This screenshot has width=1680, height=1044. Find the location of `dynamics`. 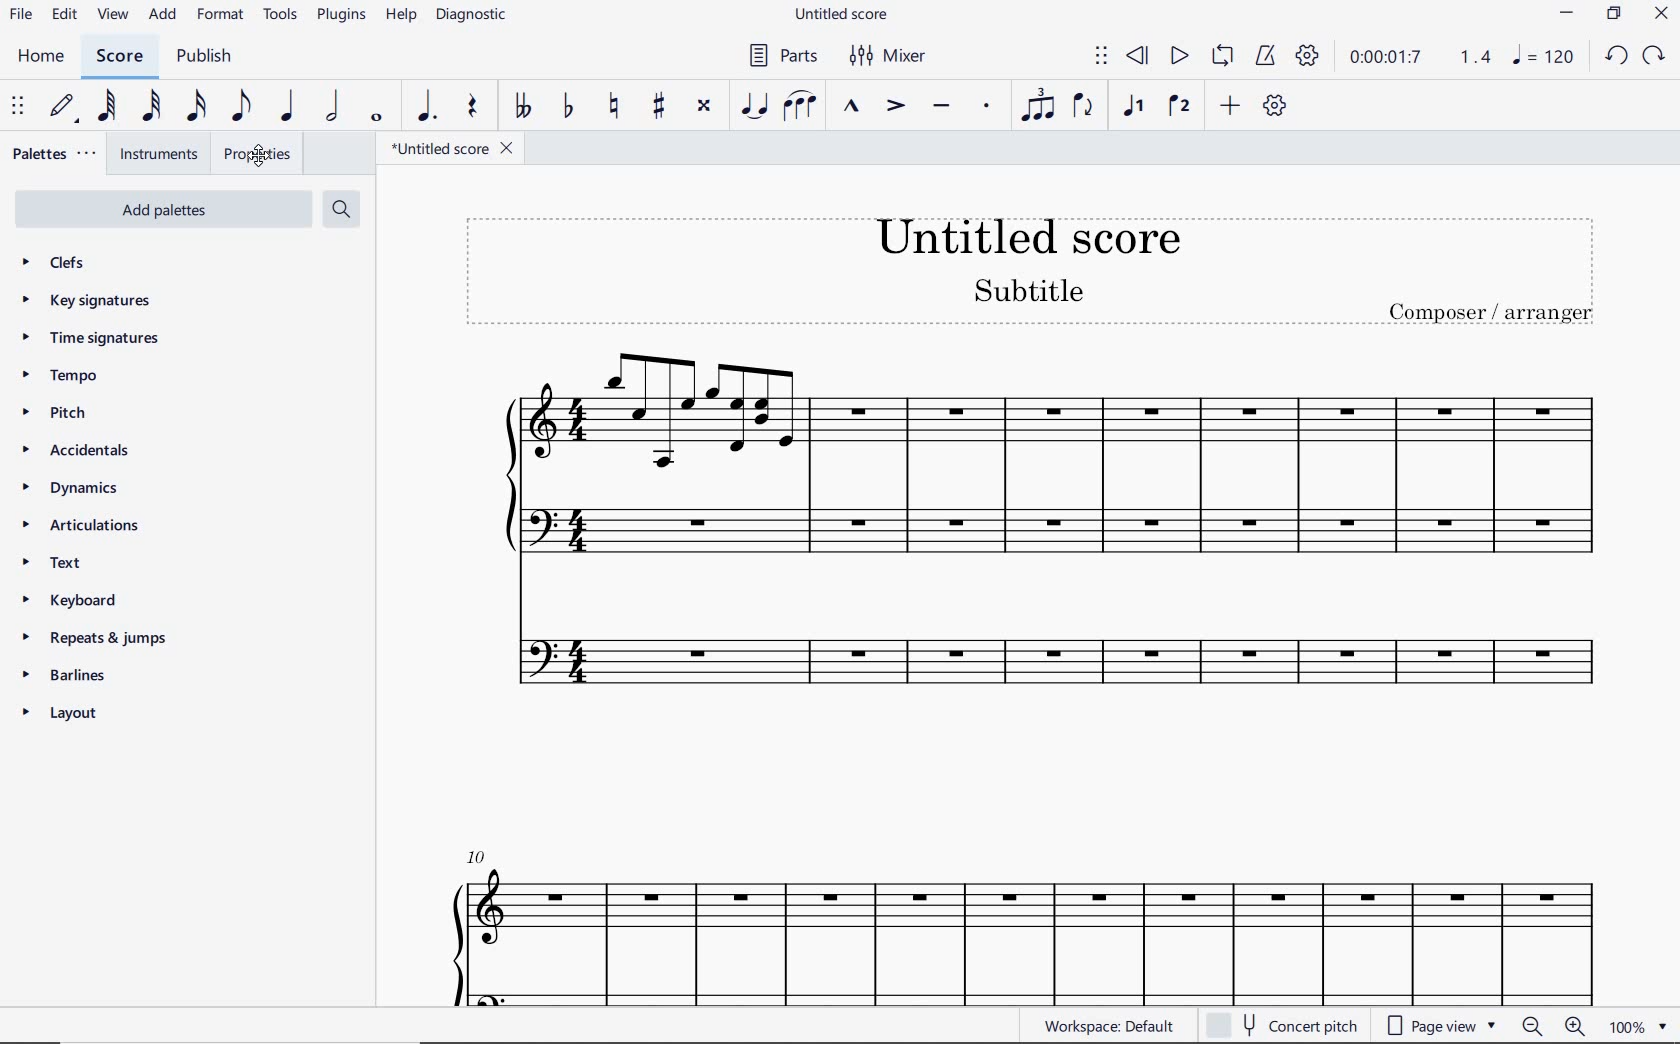

dynamics is located at coordinates (74, 488).